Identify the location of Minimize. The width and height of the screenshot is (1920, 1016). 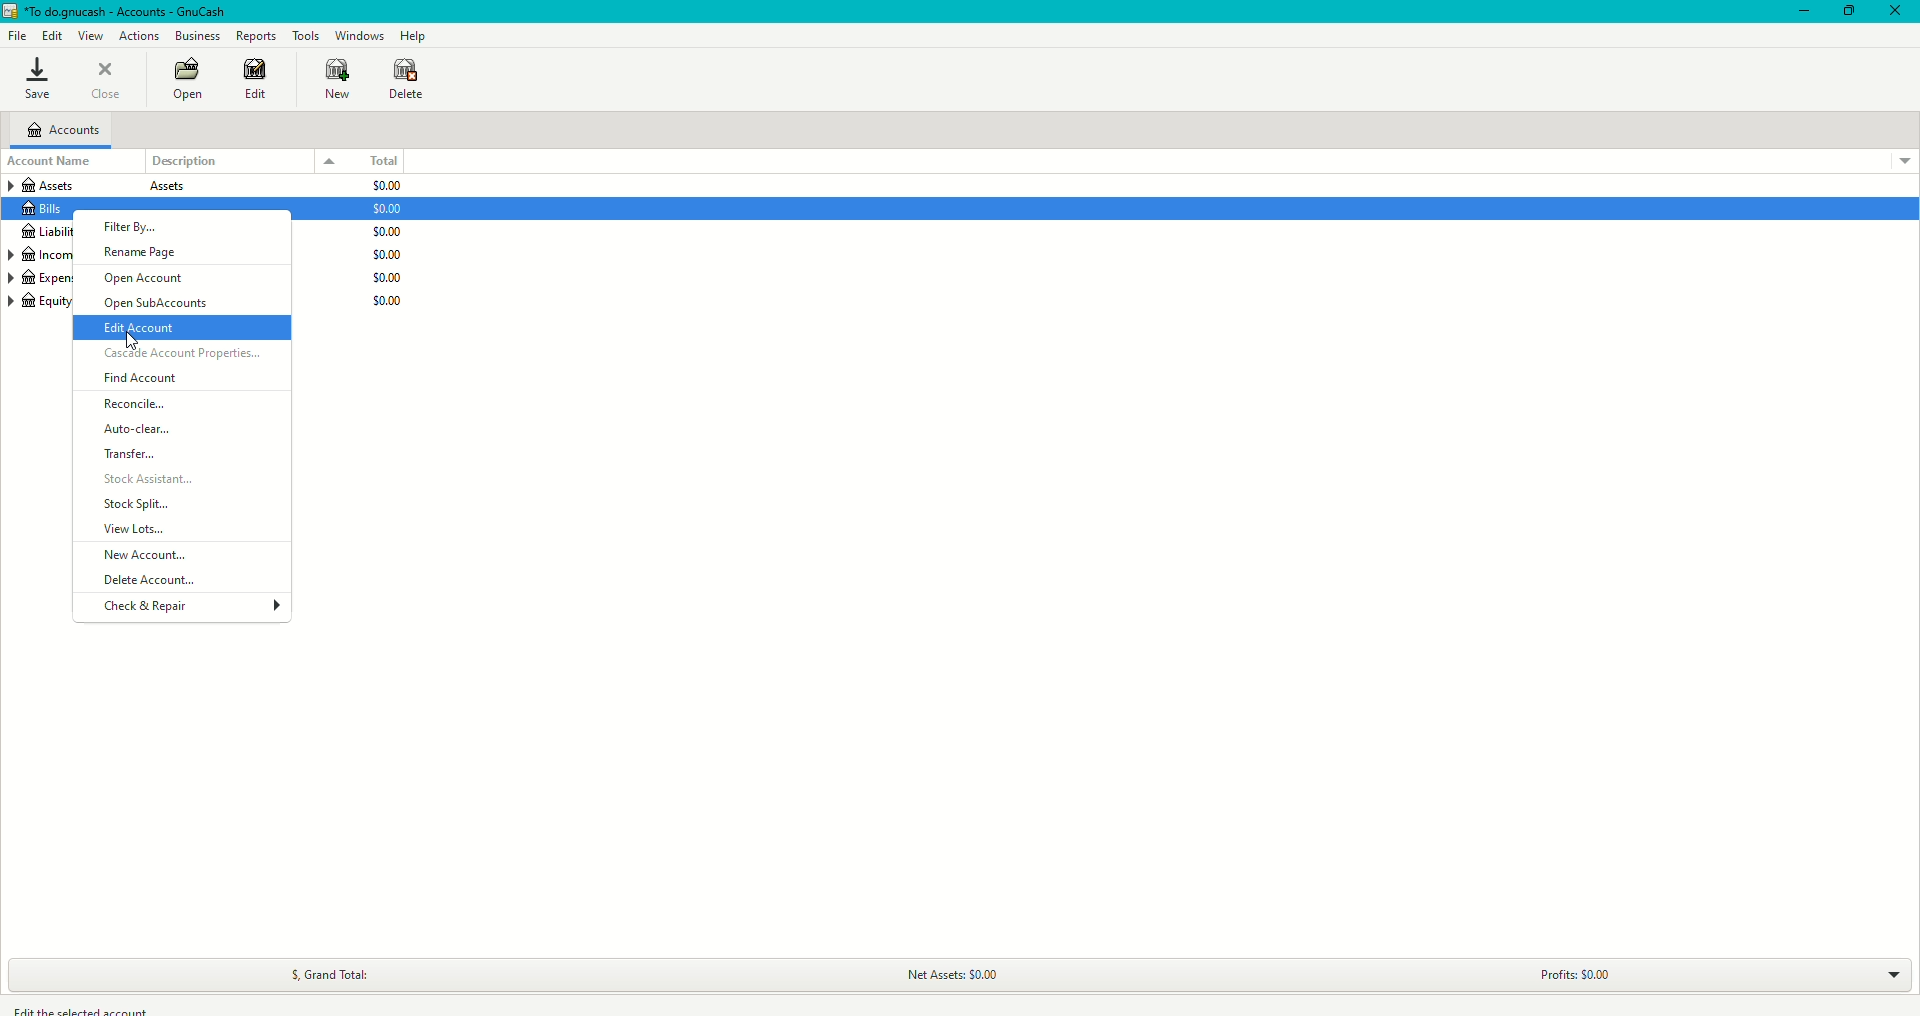
(1799, 13).